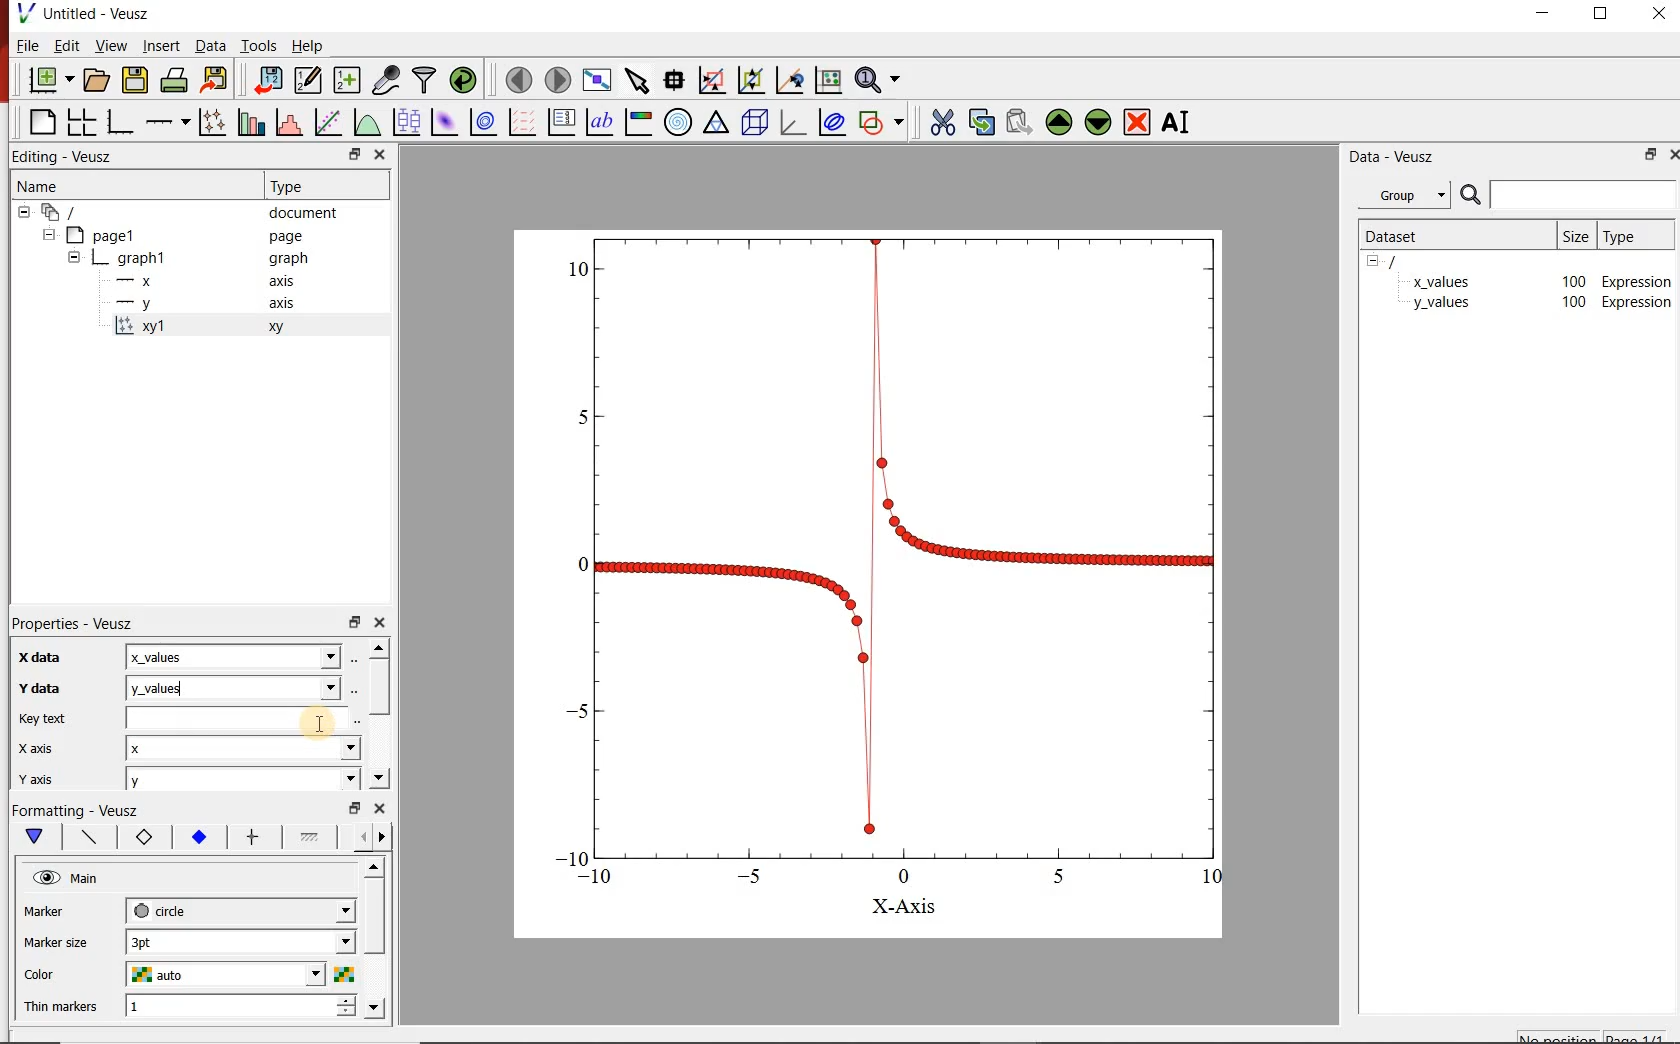 The height and width of the screenshot is (1044, 1680). What do you see at coordinates (301, 213) in the screenshot?
I see `document` at bounding box center [301, 213].